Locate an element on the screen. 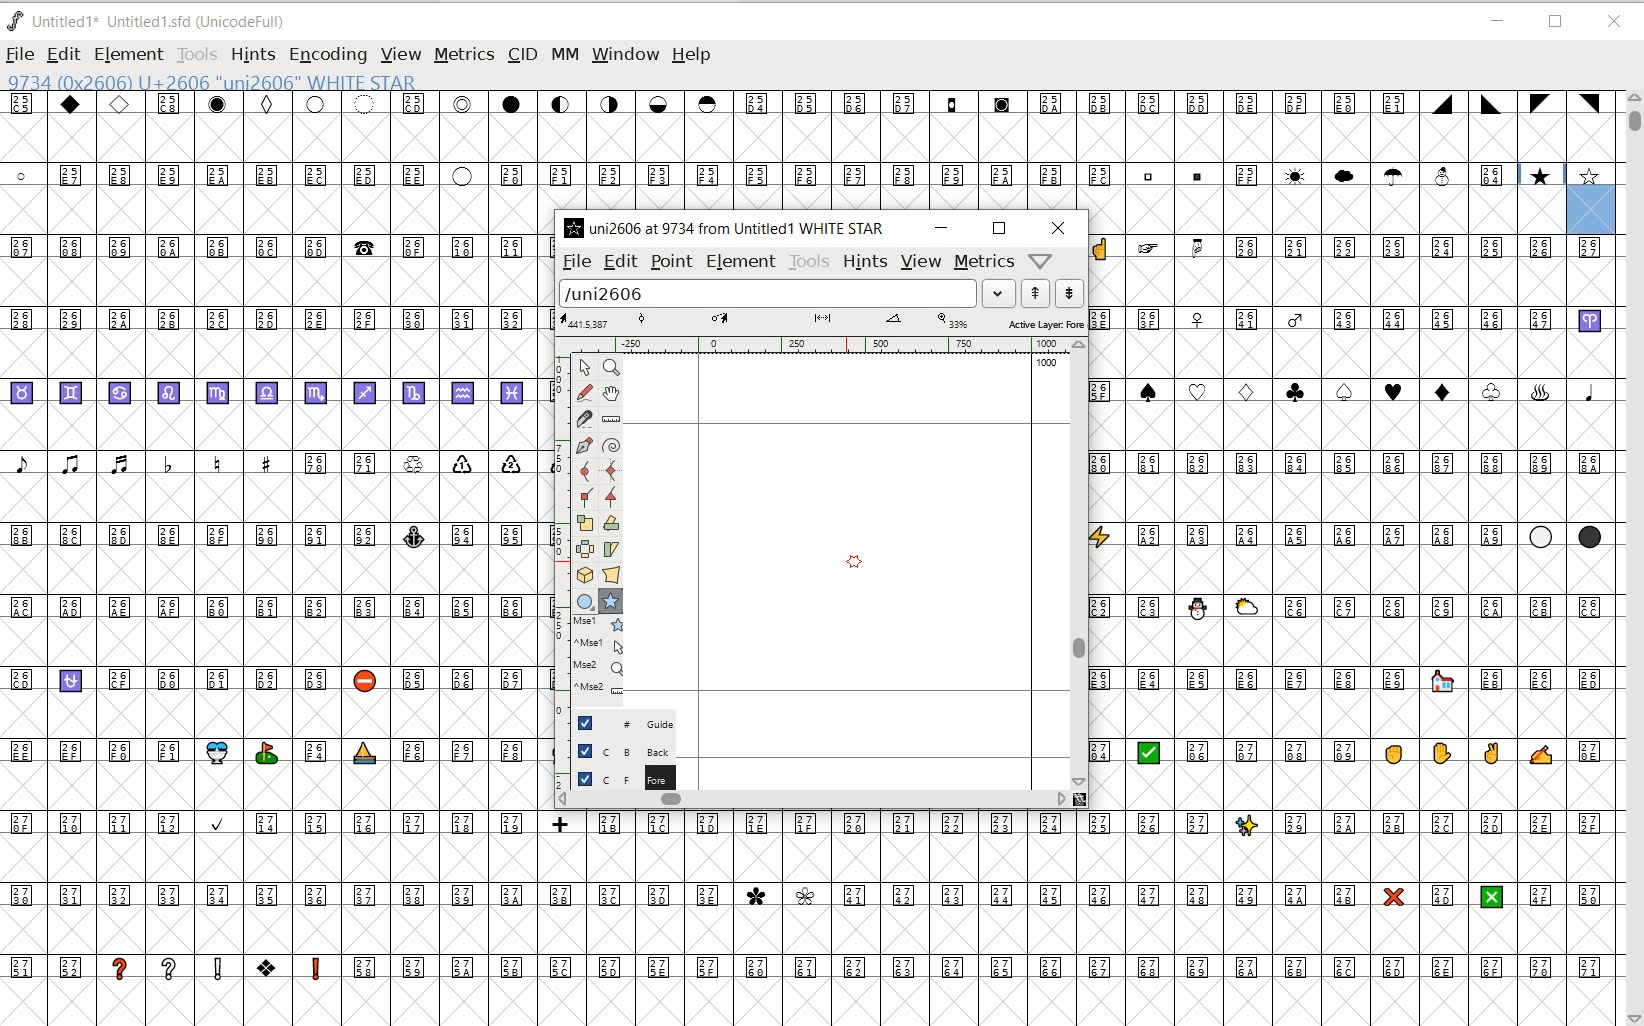  VIEW is located at coordinates (399, 56).